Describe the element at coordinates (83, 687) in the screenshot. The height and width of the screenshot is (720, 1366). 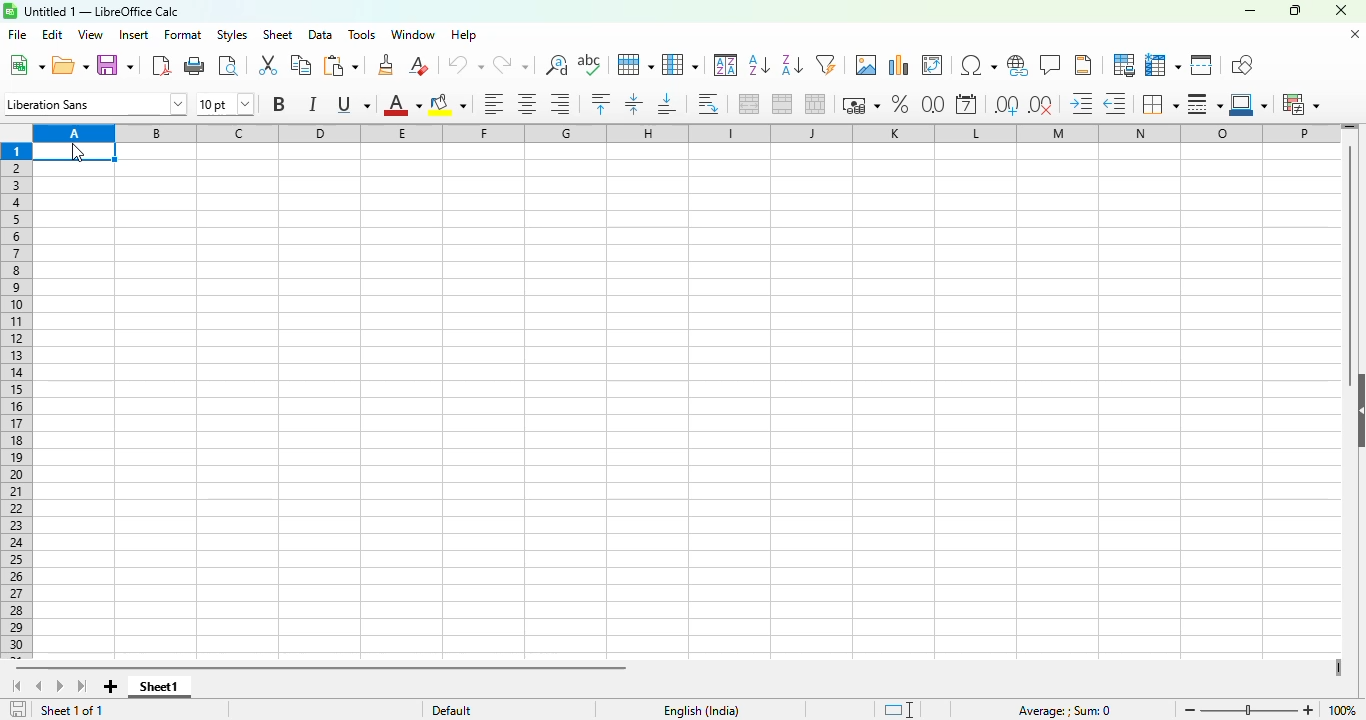
I see `scroll to last page` at that location.